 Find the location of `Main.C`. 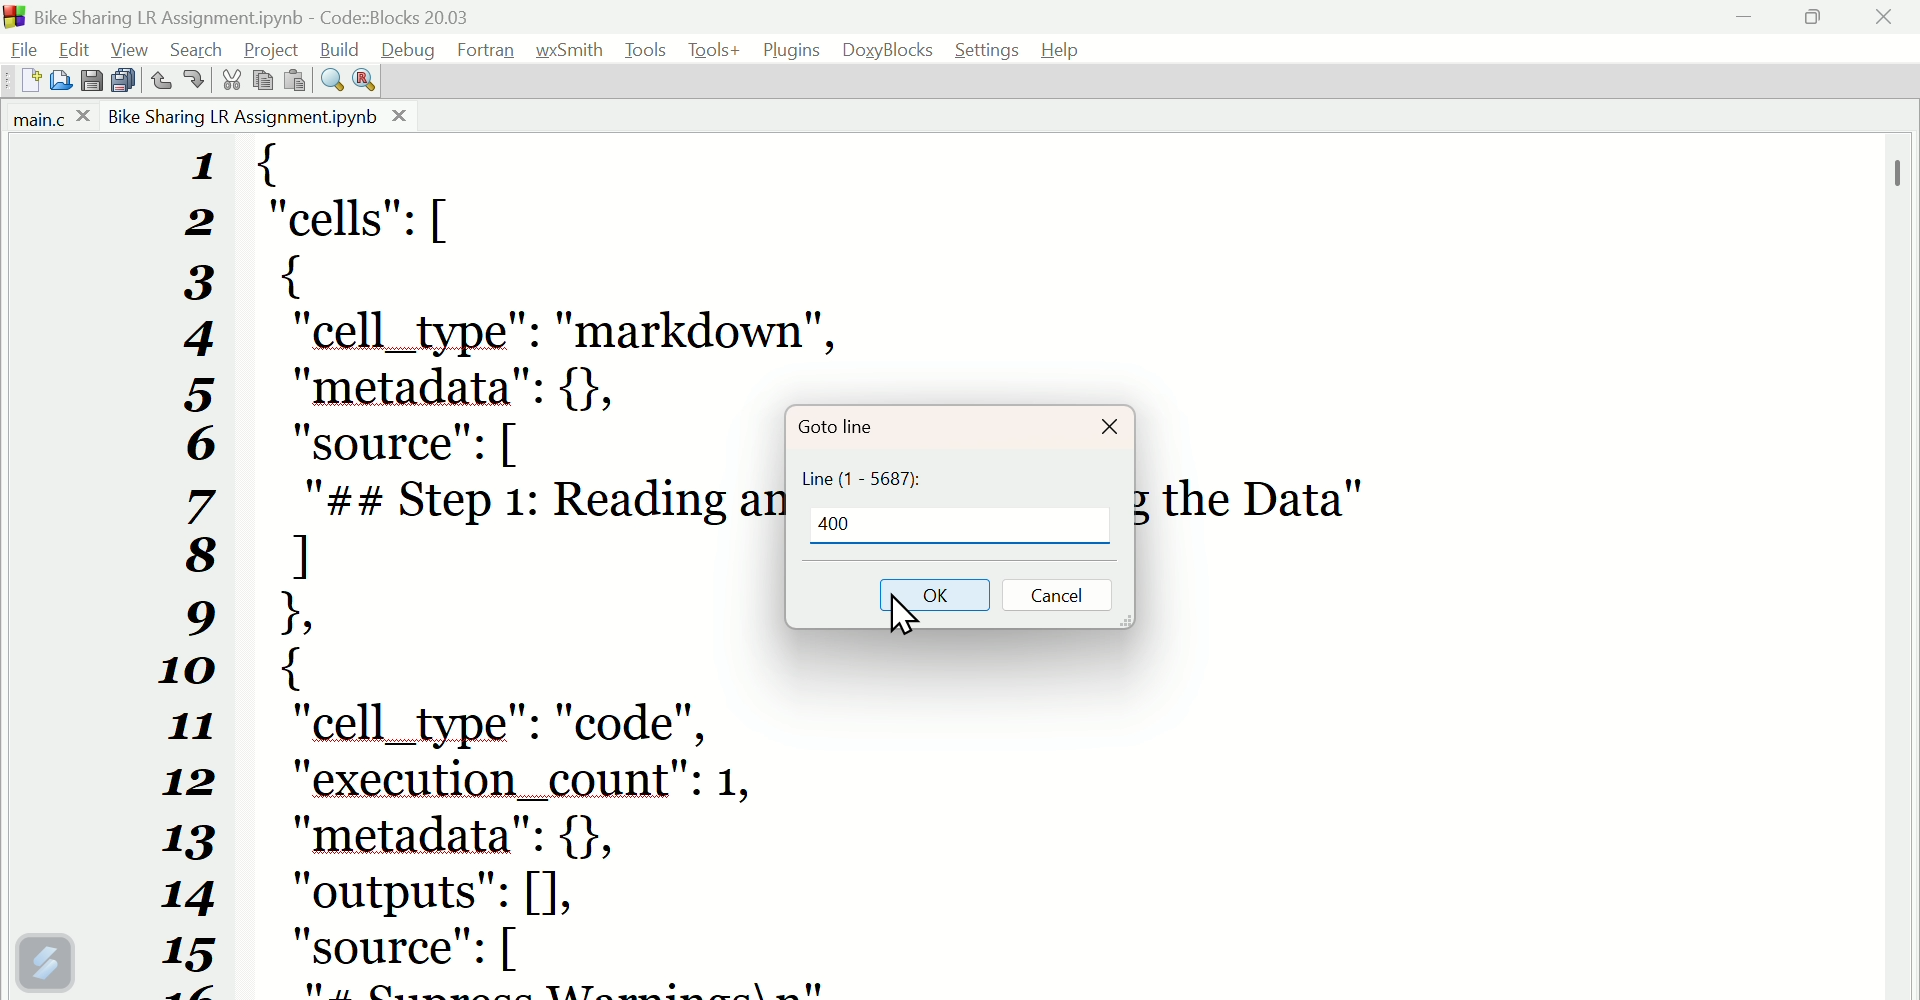

Main.C is located at coordinates (47, 119).